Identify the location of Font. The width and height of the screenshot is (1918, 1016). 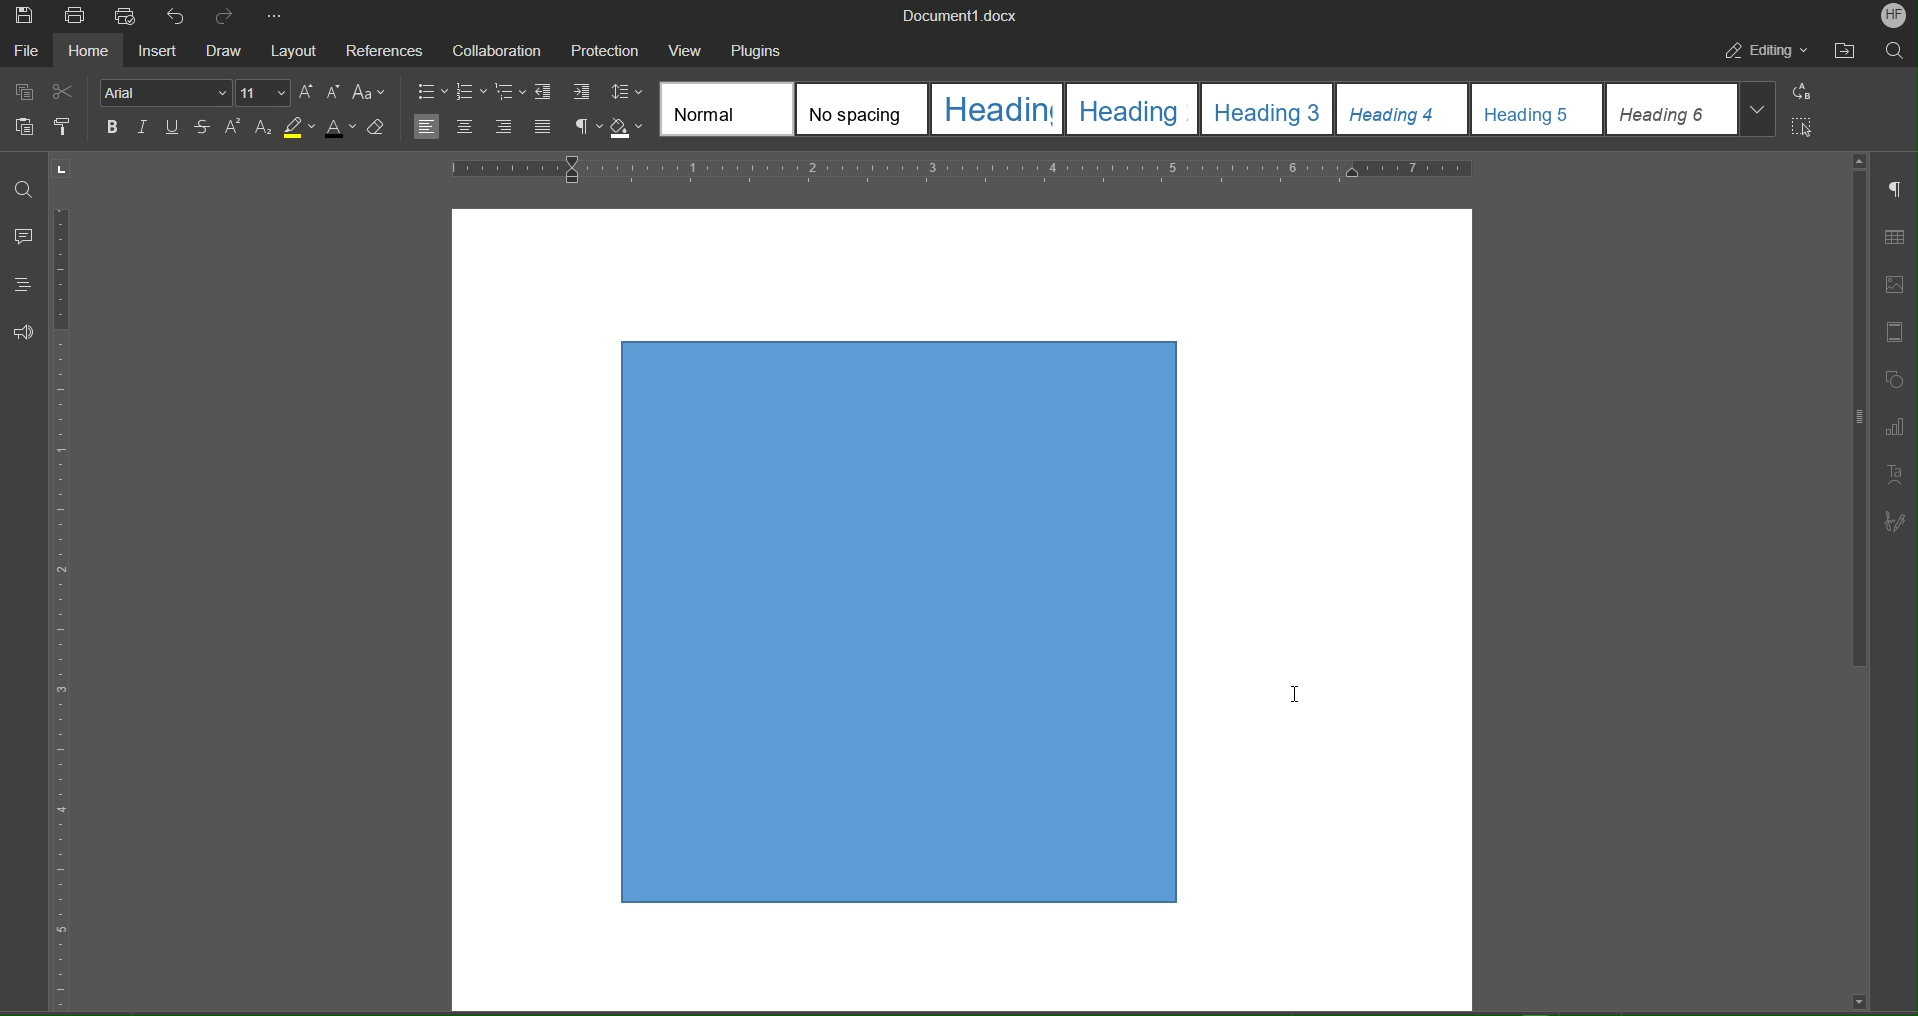
(164, 92).